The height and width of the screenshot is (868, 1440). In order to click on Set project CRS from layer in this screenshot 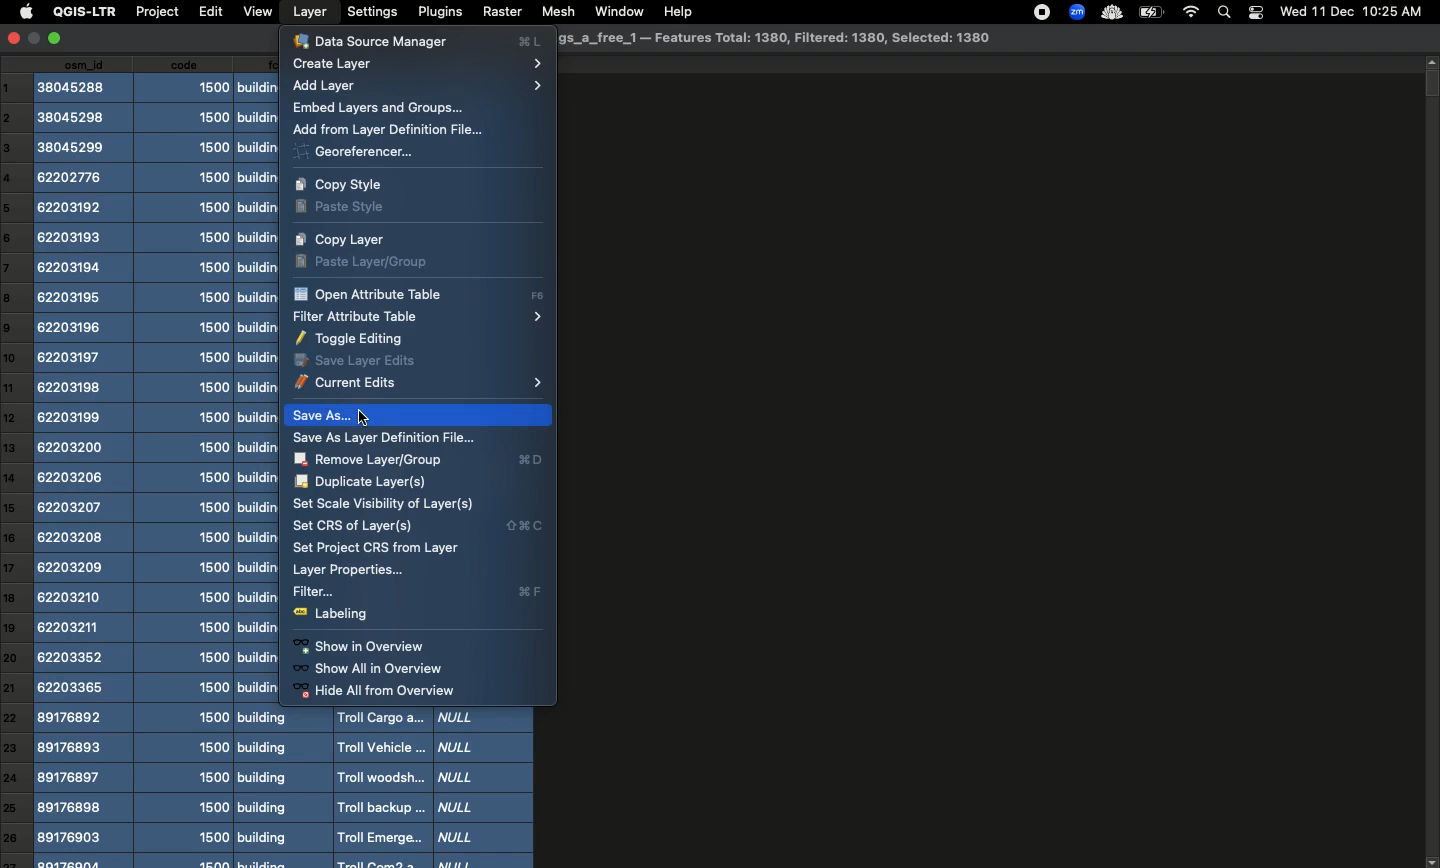, I will do `click(377, 548)`.